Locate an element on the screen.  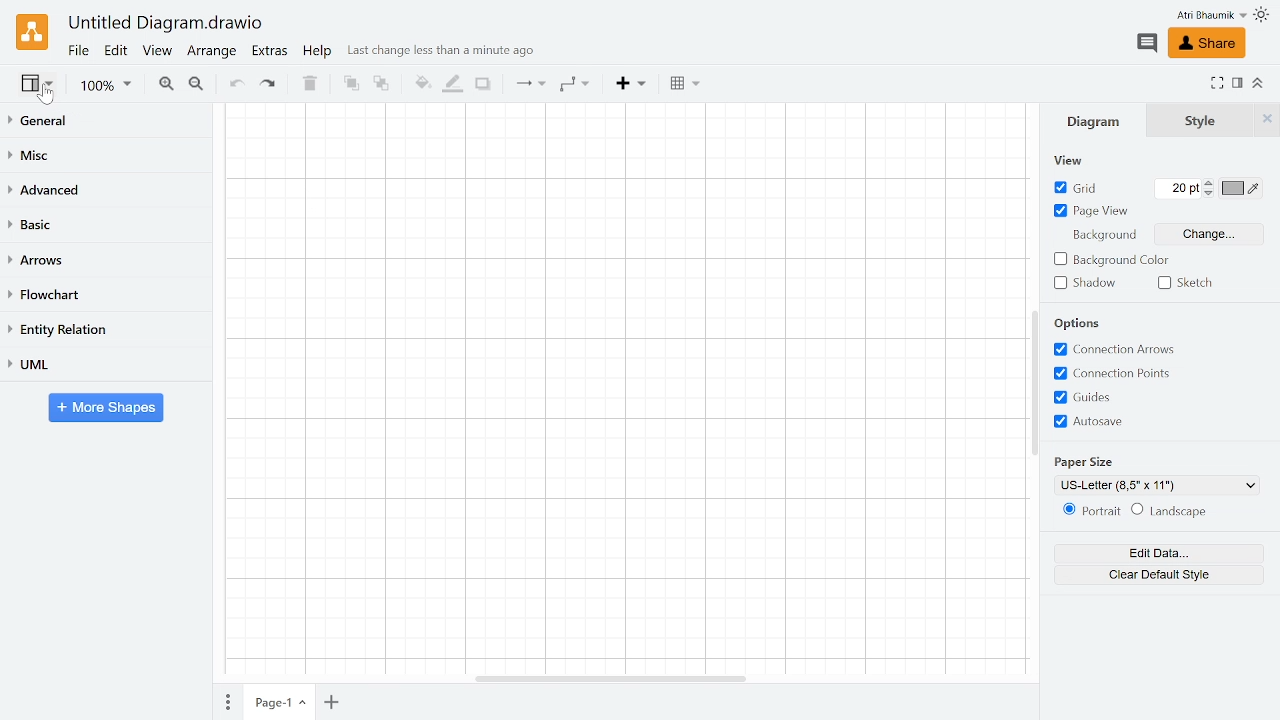
Connection points is located at coordinates (1121, 373).